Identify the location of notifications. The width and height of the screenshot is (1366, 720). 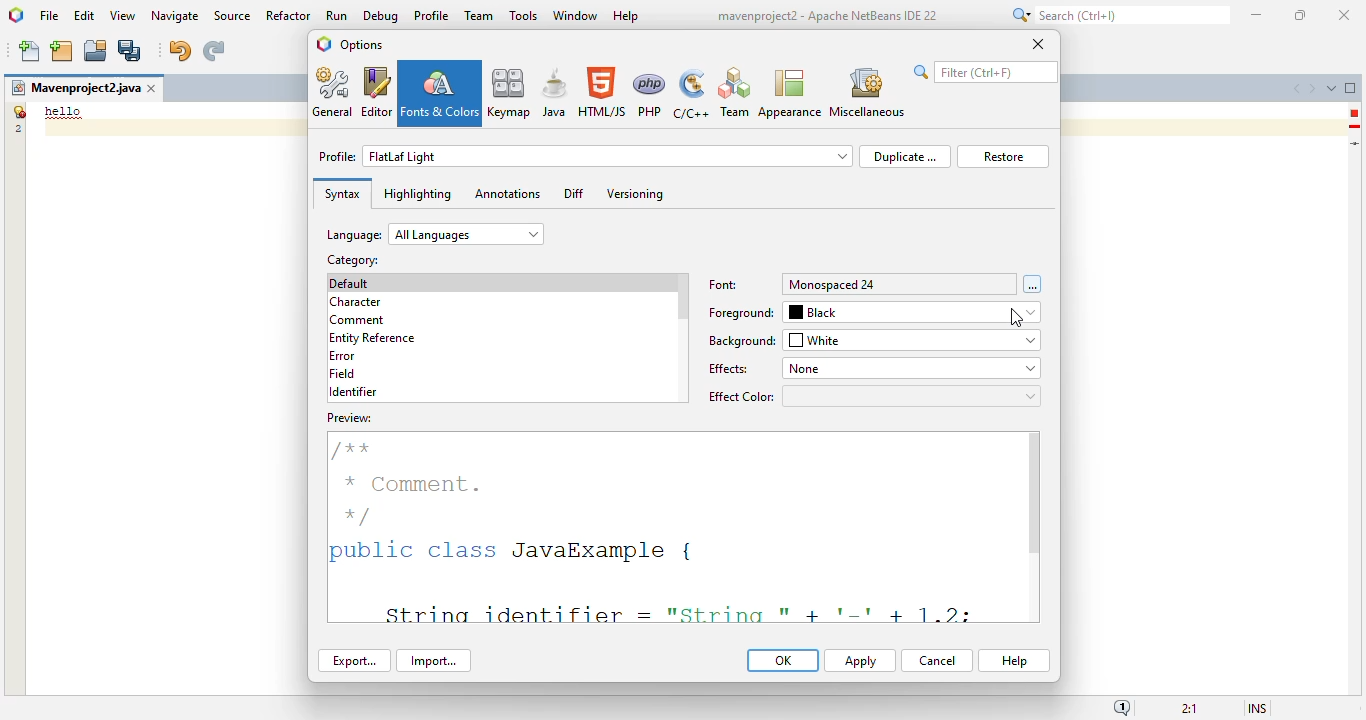
(1122, 707).